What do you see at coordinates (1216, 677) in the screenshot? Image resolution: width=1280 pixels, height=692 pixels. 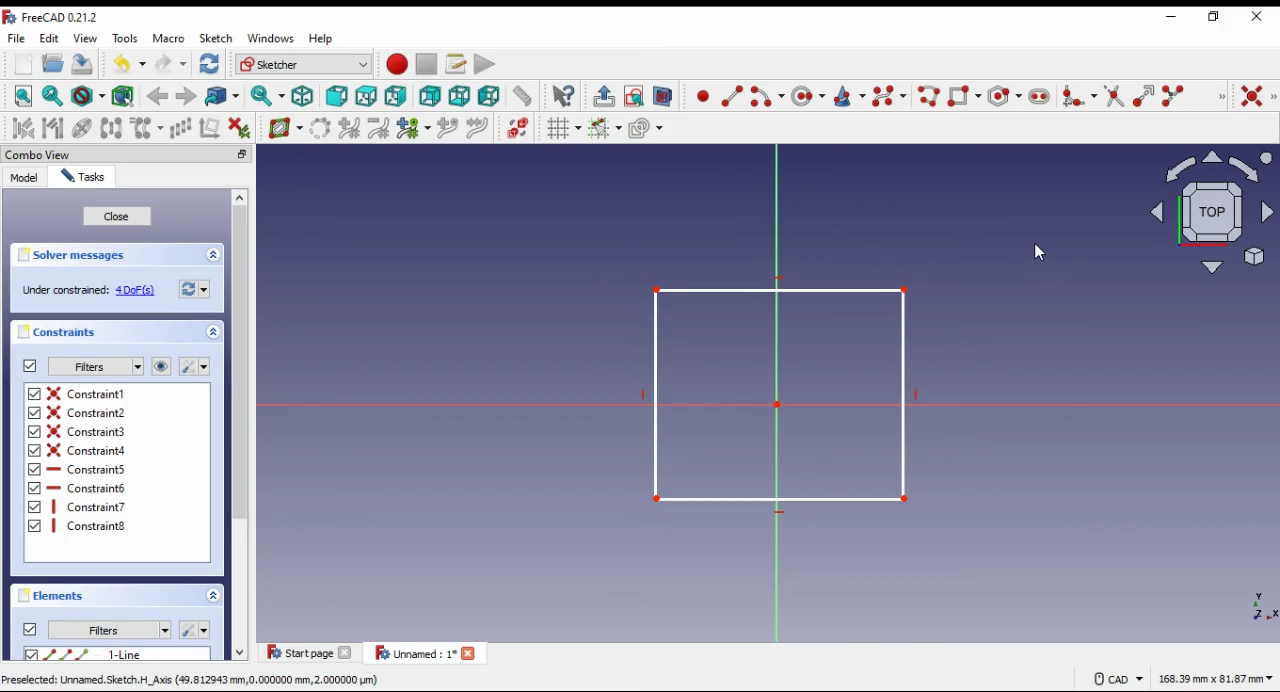 I see `canvas size` at bounding box center [1216, 677].